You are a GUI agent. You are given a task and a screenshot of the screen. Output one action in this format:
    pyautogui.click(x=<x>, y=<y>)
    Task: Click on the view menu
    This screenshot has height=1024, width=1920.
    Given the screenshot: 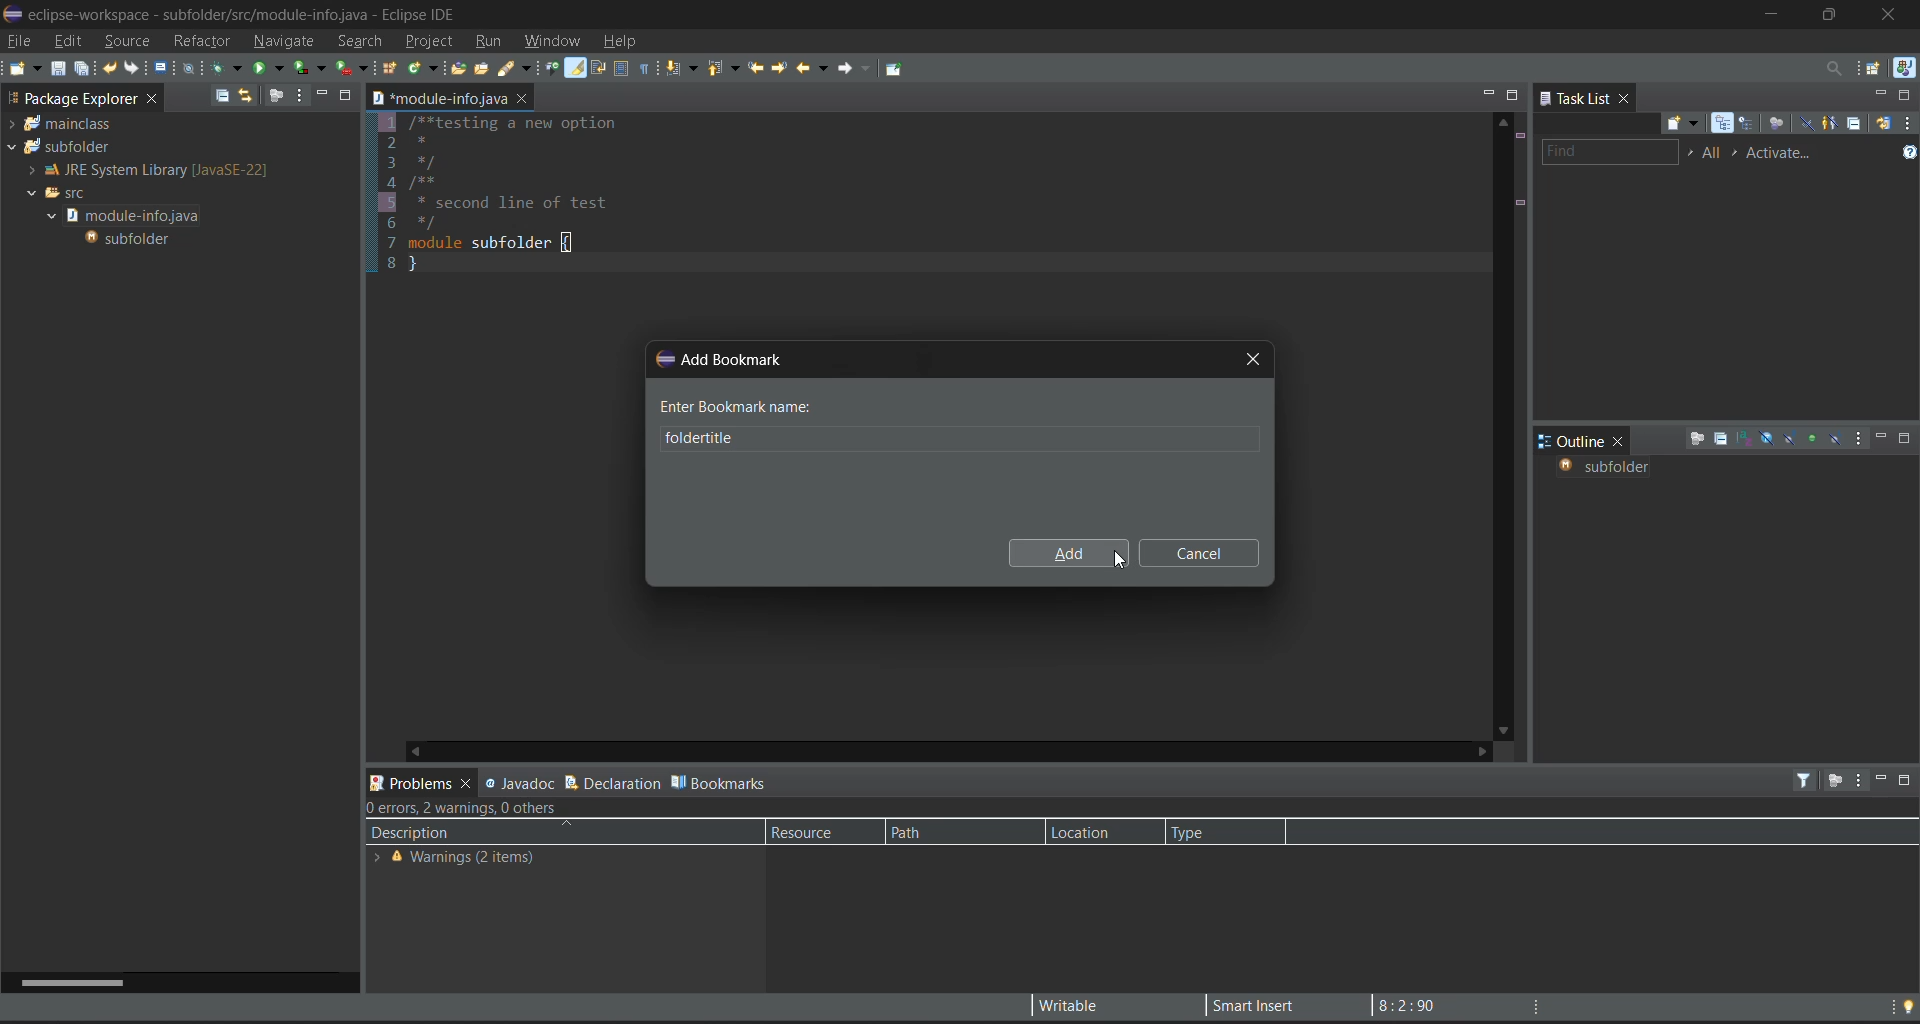 What is the action you would take?
    pyautogui.click(x=1860, y=440)
    